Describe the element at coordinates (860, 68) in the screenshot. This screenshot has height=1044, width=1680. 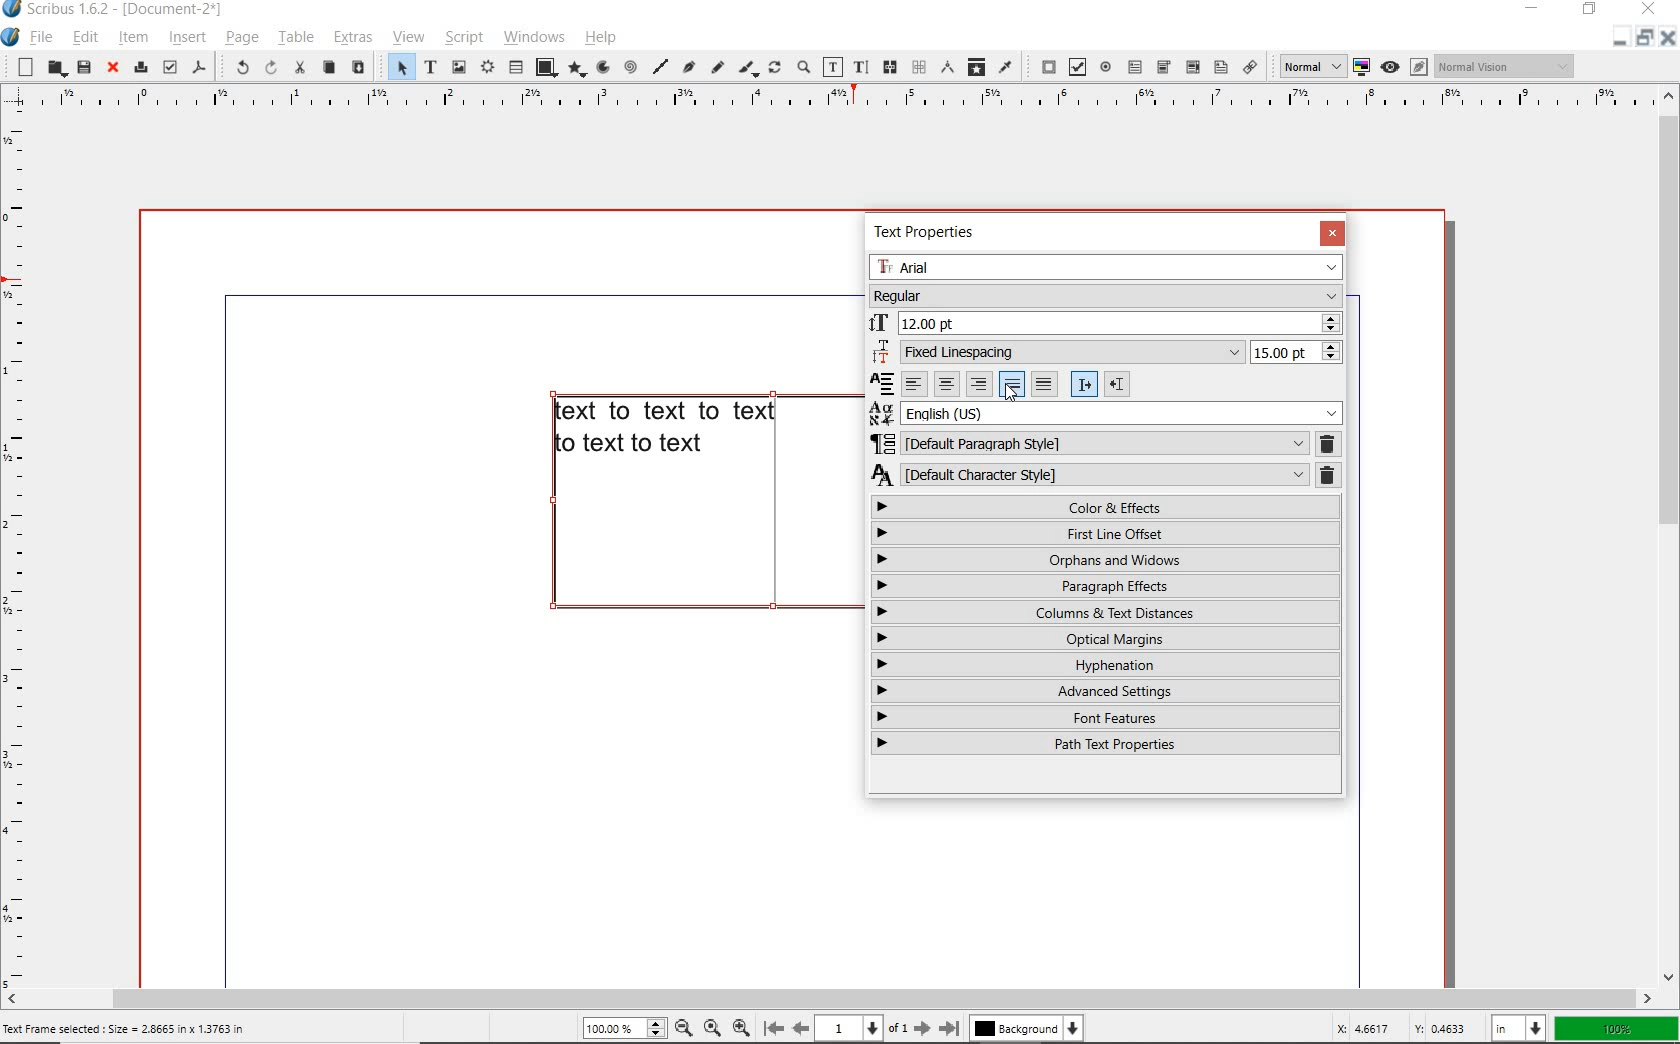
I see `edit text with story editor` at that location.